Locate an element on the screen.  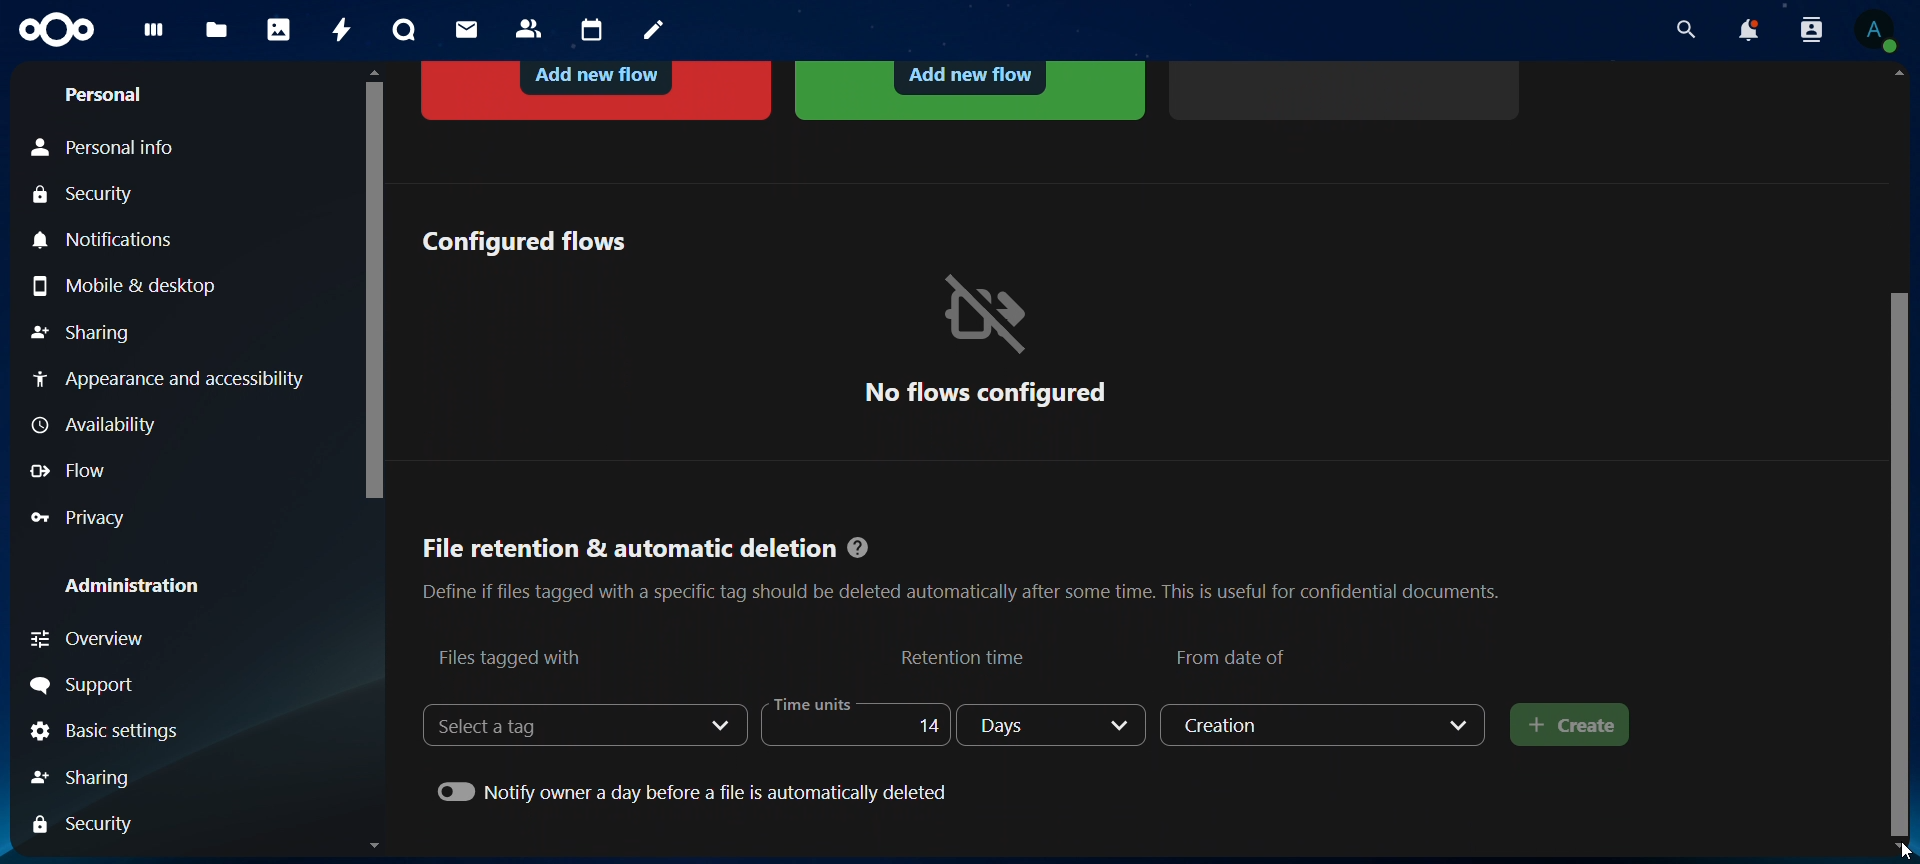
notifications is located at coordinates (1747, 30).